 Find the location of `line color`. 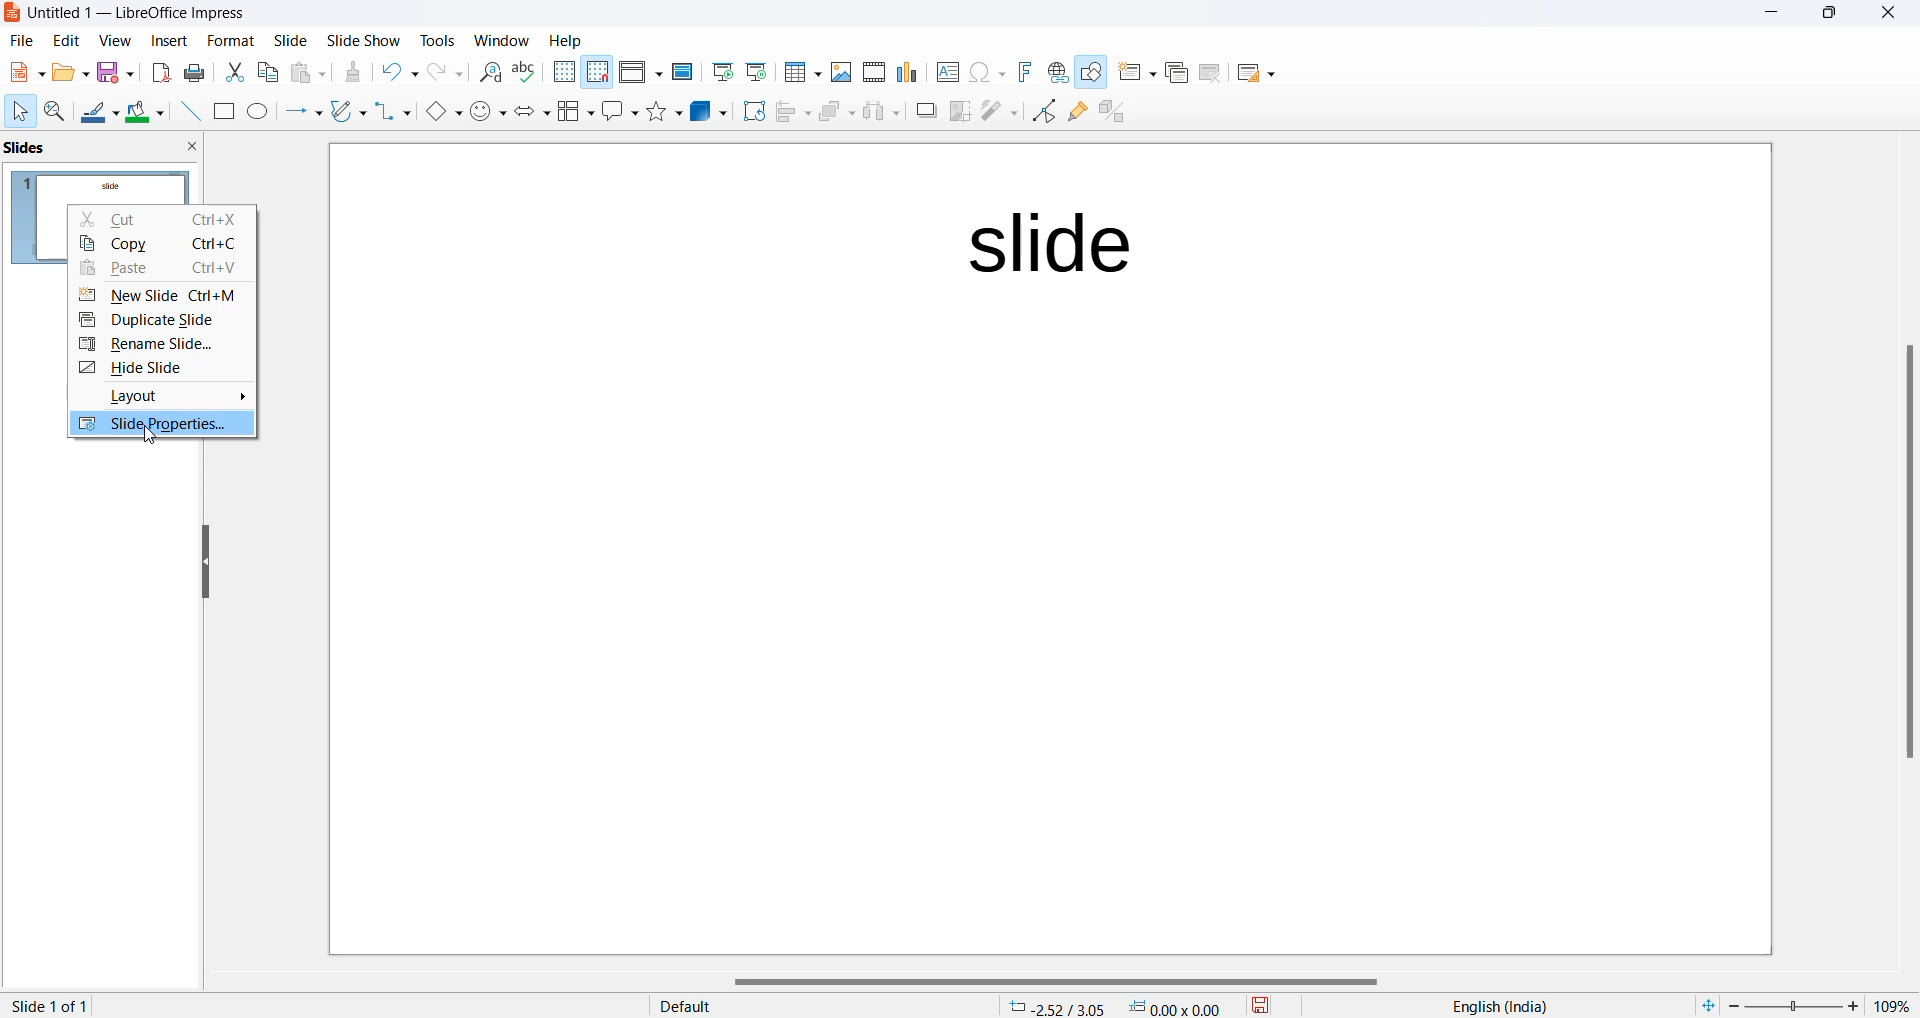

line color is located at coordinates (100, 114).